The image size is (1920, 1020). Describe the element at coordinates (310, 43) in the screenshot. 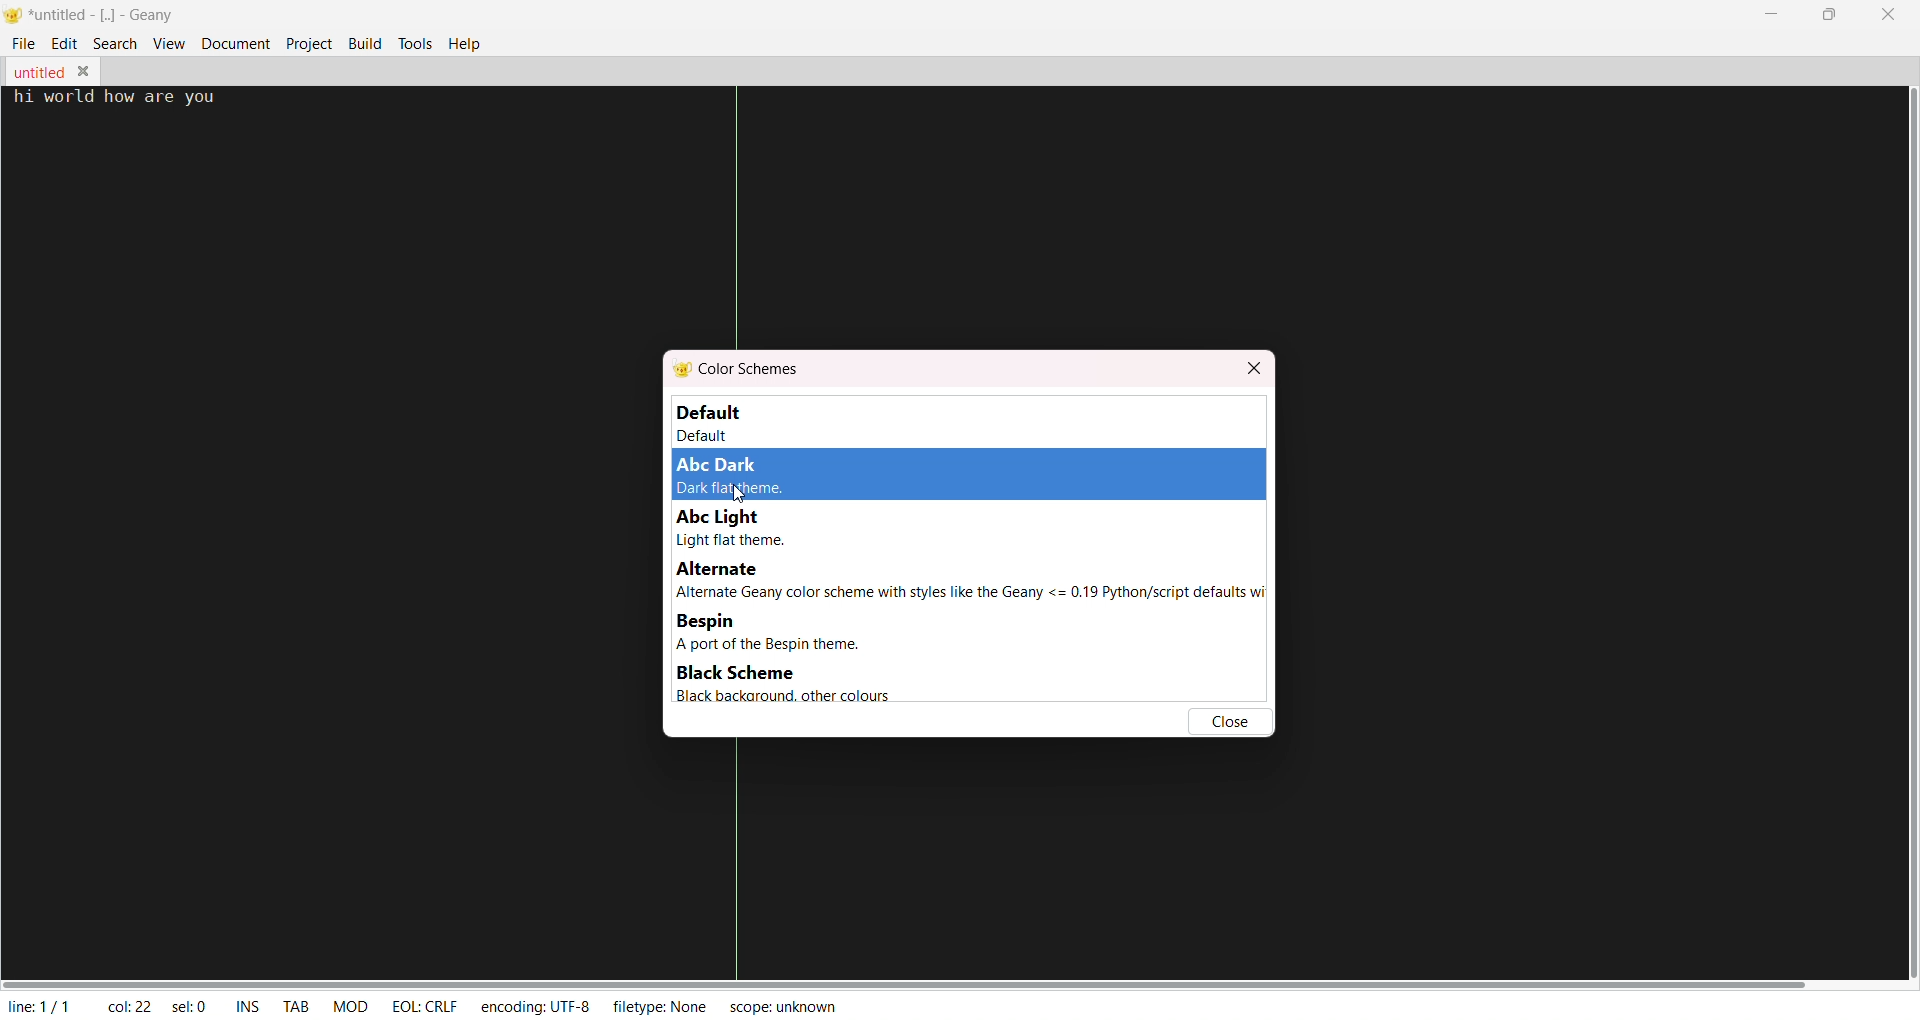

I see `project` at that location.